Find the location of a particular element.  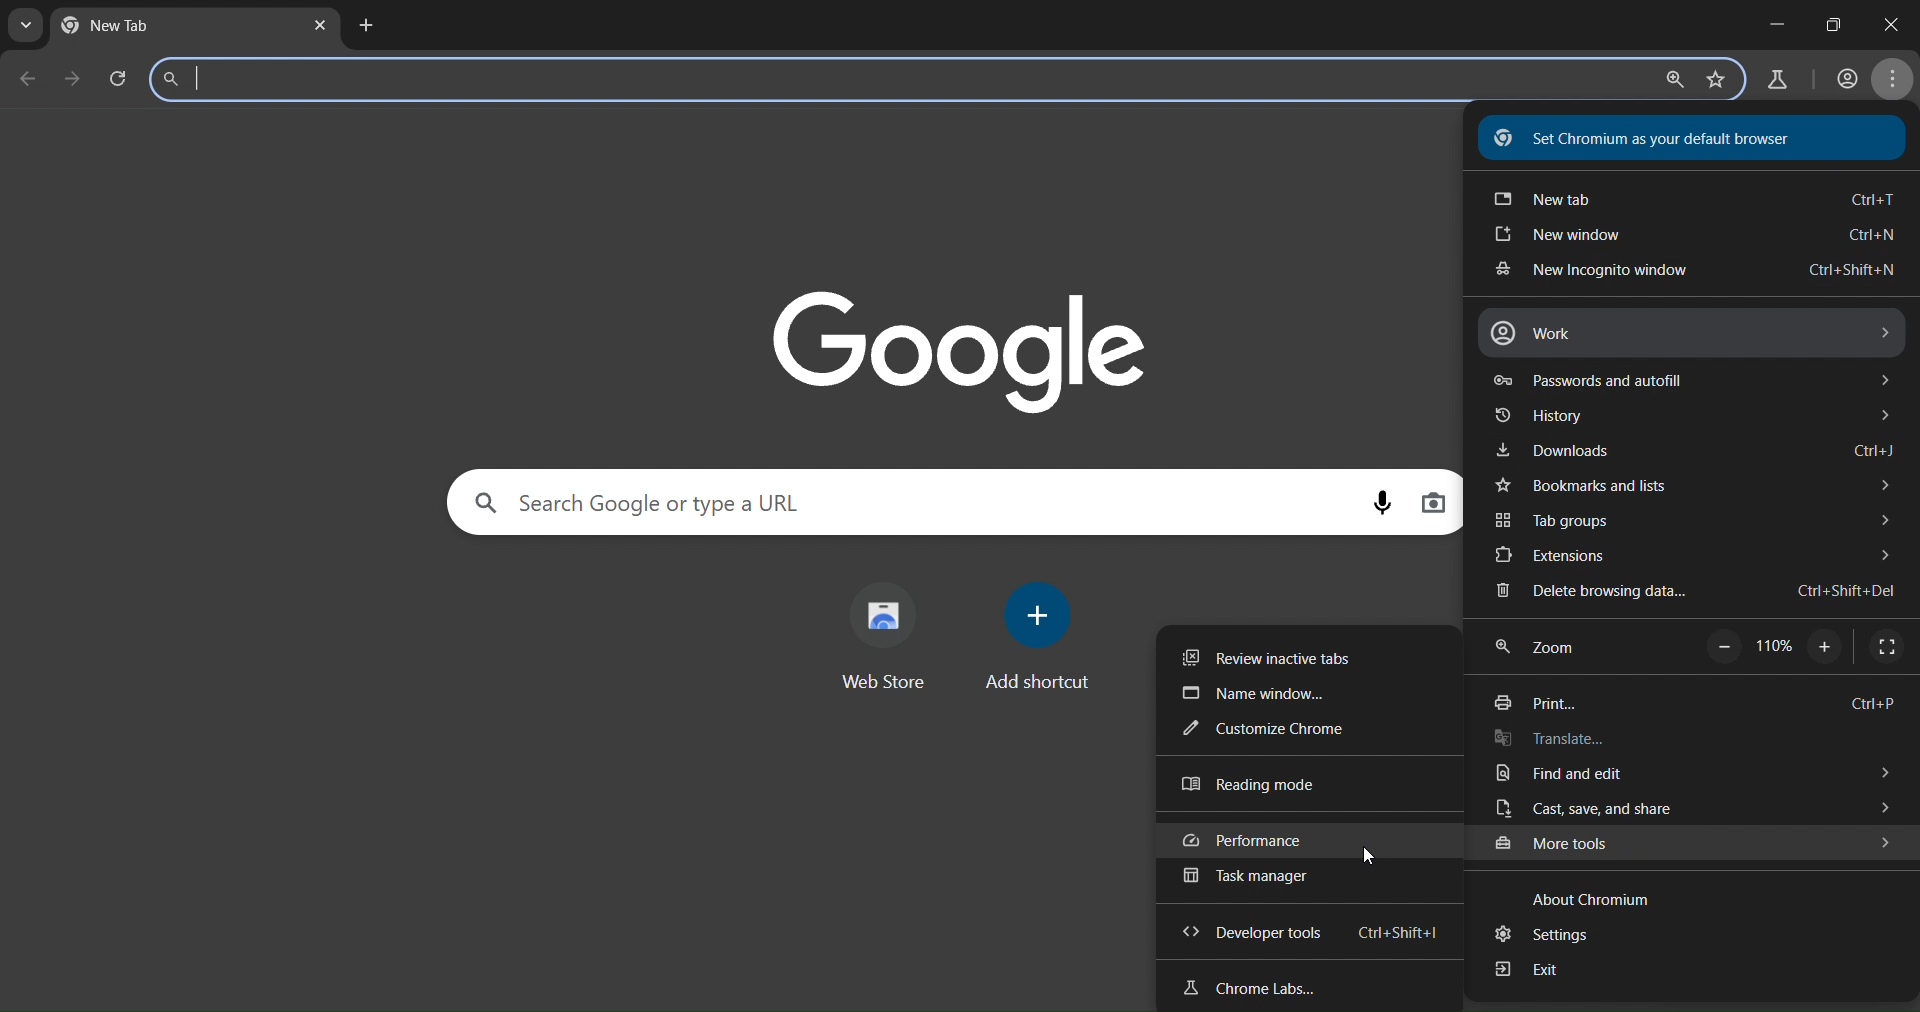

new tab is located at coordinates (366, 27).